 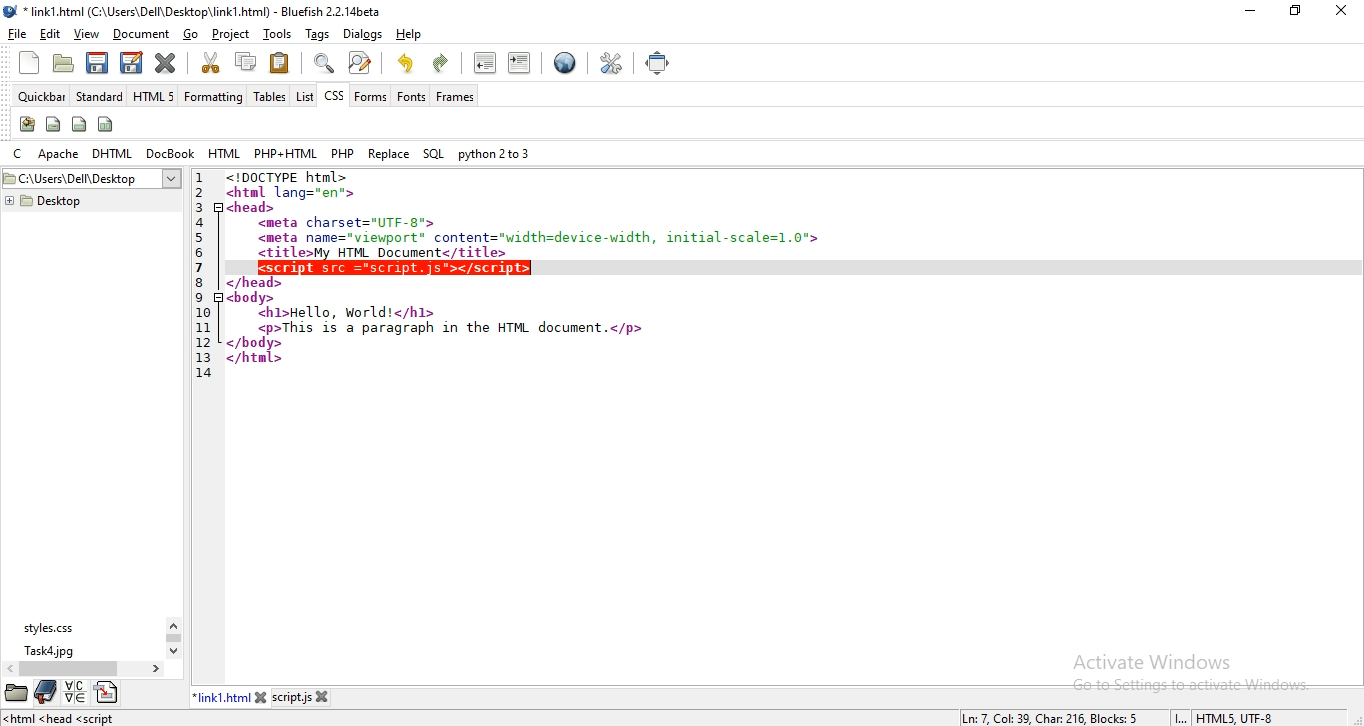 I want to click on code added, so click(x=397, y=267).